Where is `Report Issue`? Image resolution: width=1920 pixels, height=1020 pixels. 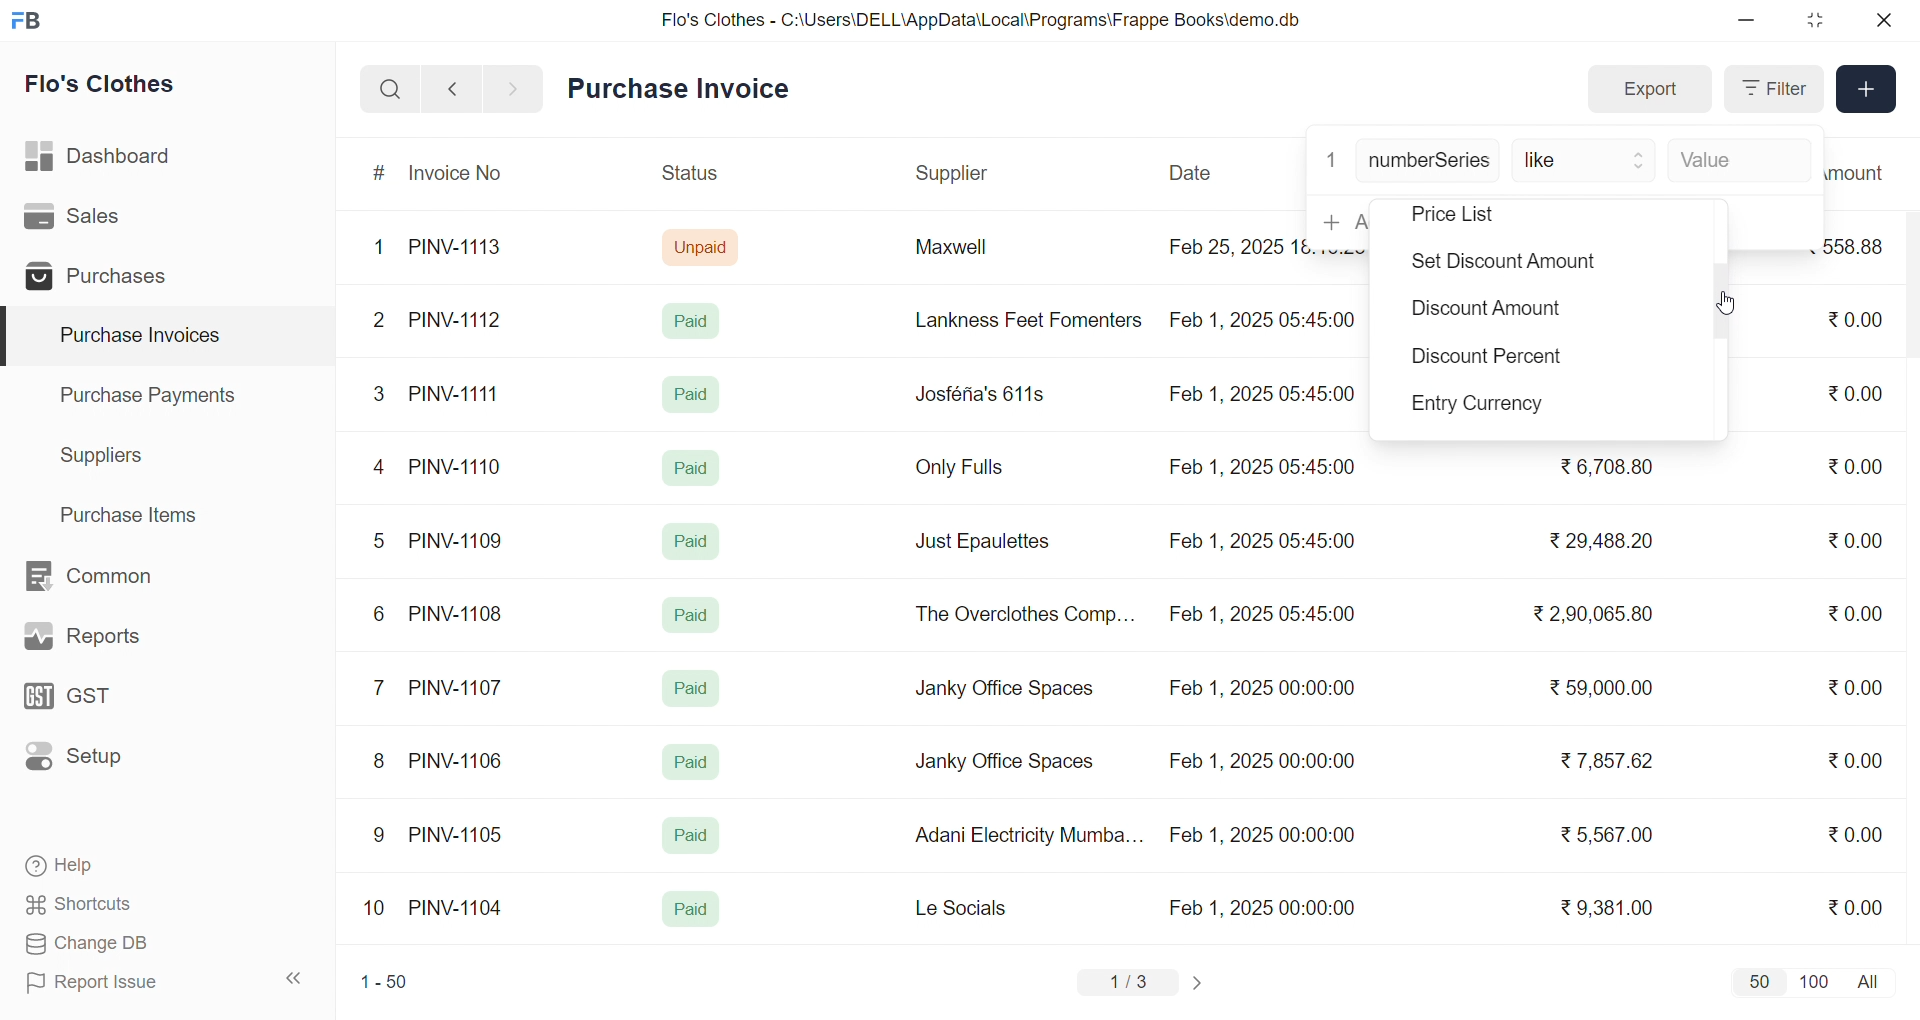 Report Issue is located at coordinates (124, 982).